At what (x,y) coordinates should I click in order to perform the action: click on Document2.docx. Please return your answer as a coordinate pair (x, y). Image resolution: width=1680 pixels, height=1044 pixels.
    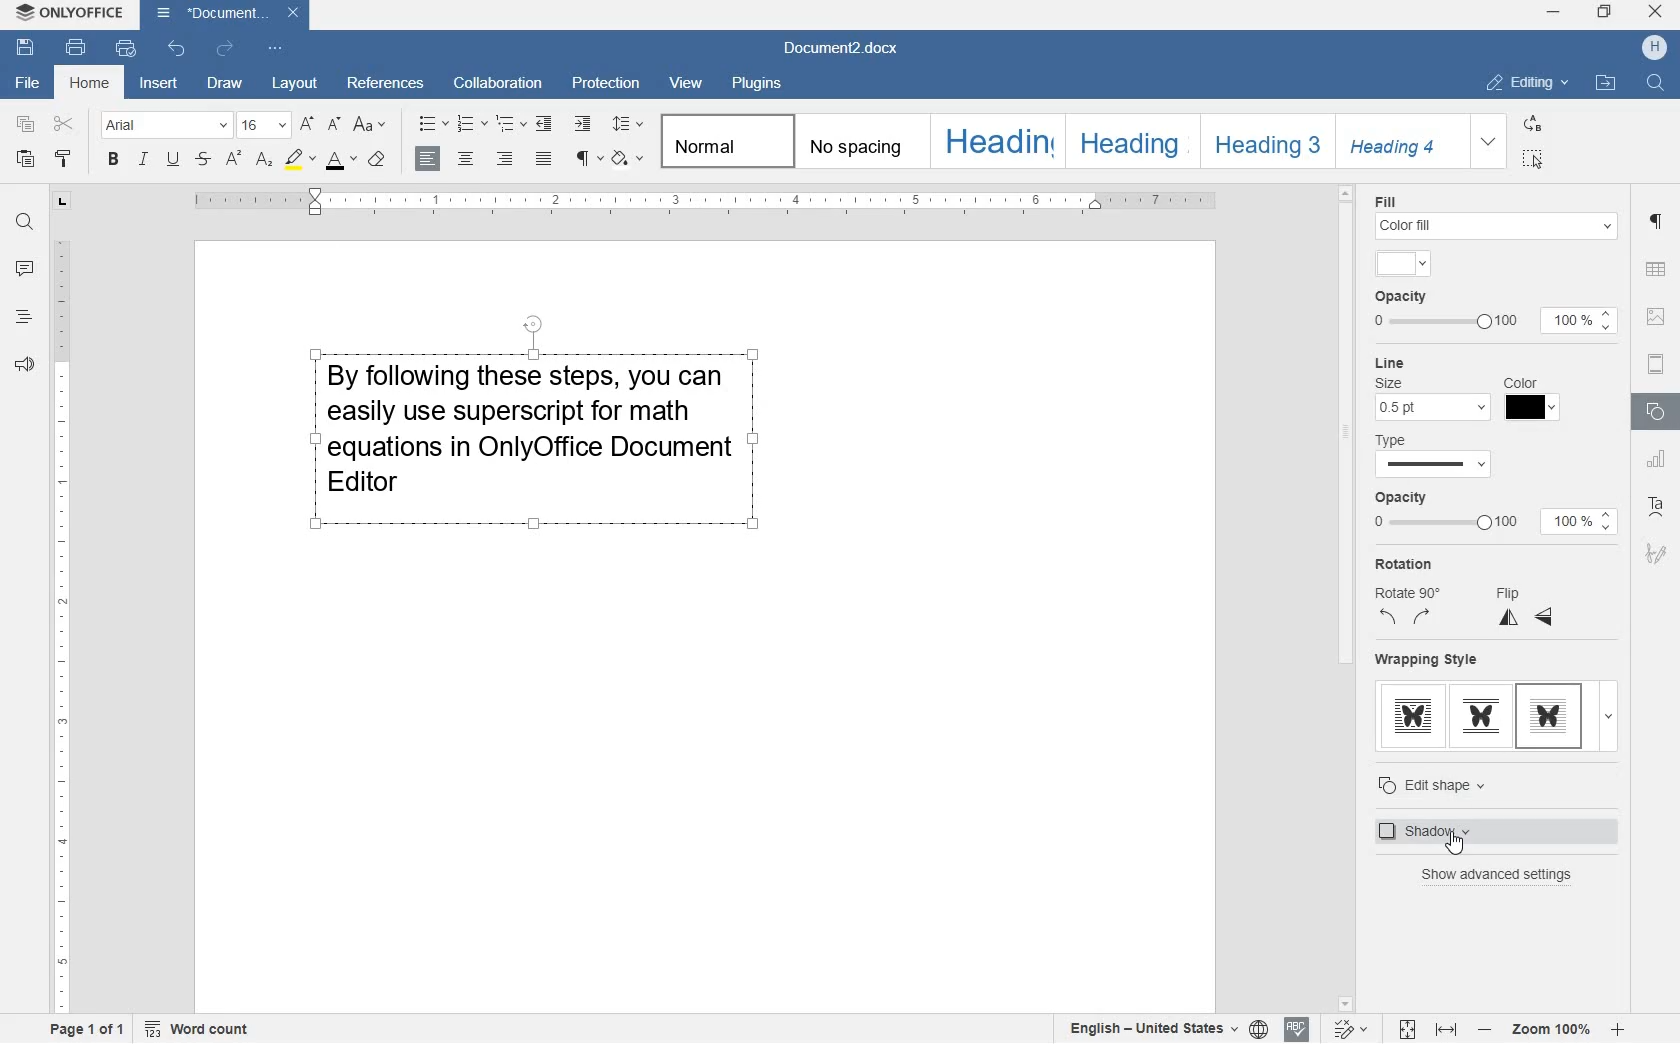
    Looking at the image, I should click on (843, 50).